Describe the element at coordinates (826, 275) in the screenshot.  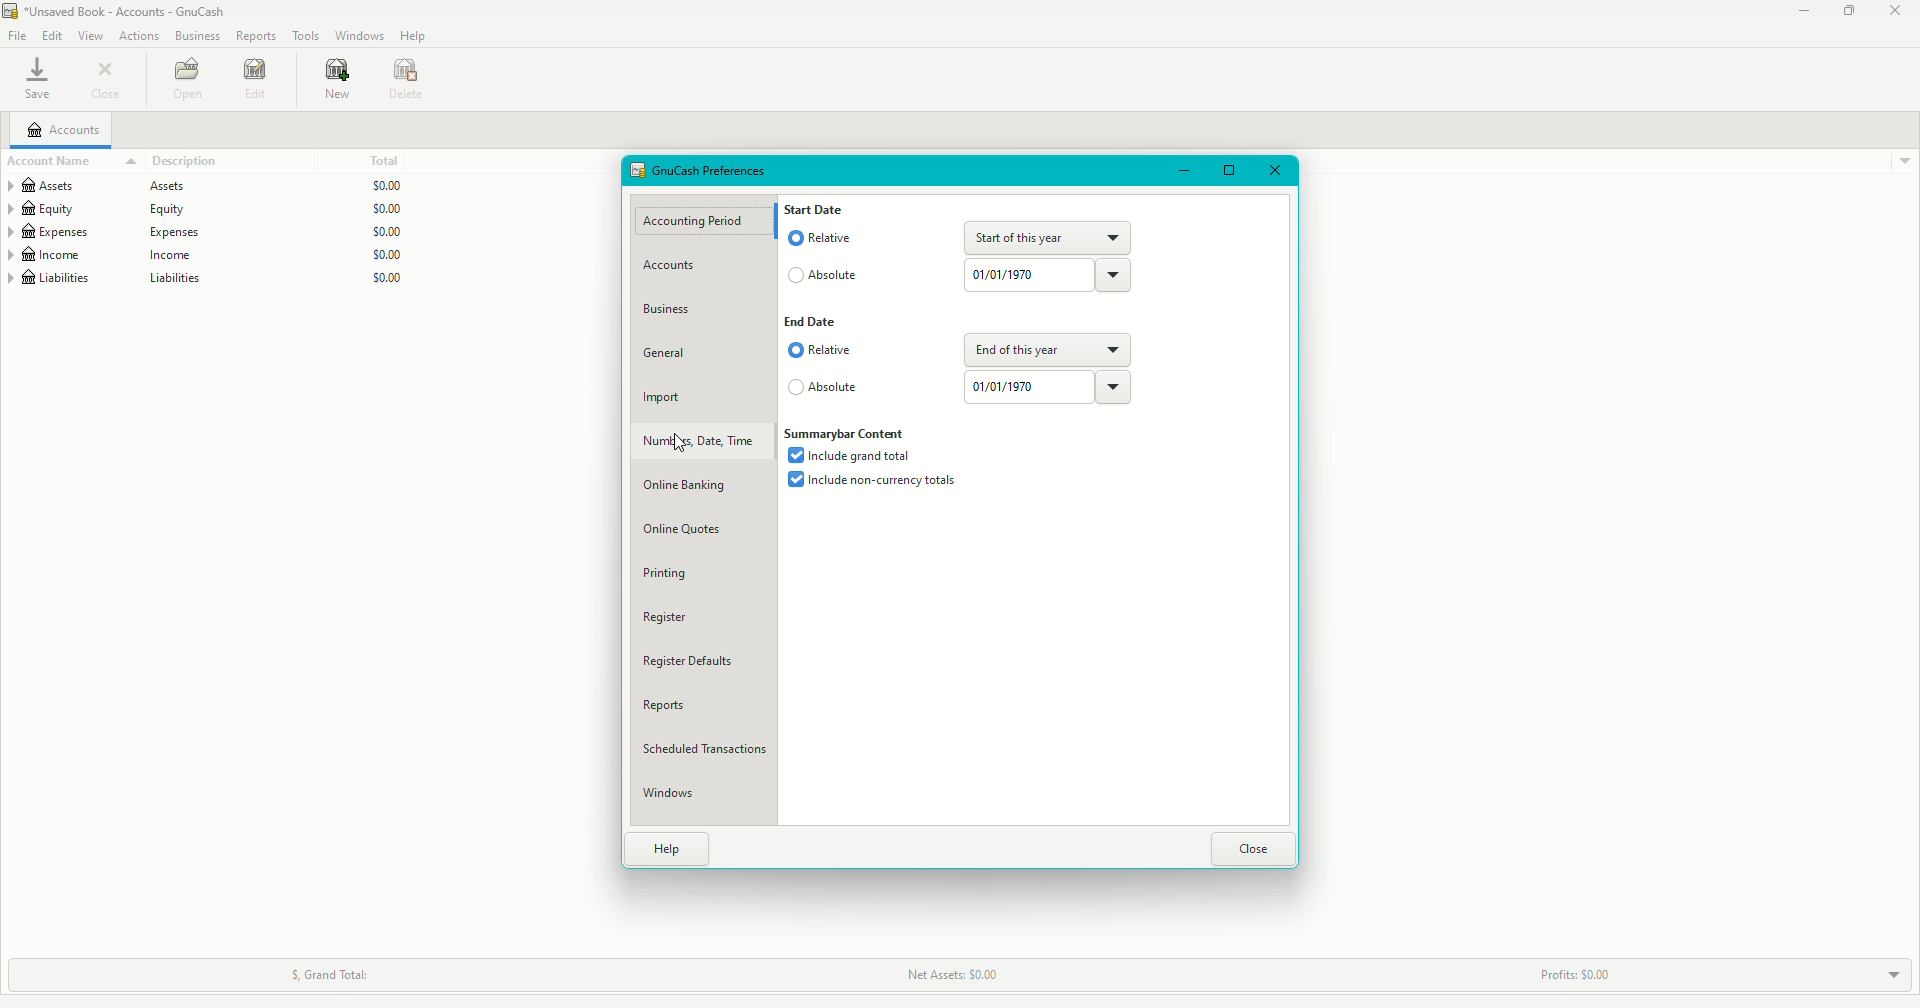
I see `Absolute` at that location.